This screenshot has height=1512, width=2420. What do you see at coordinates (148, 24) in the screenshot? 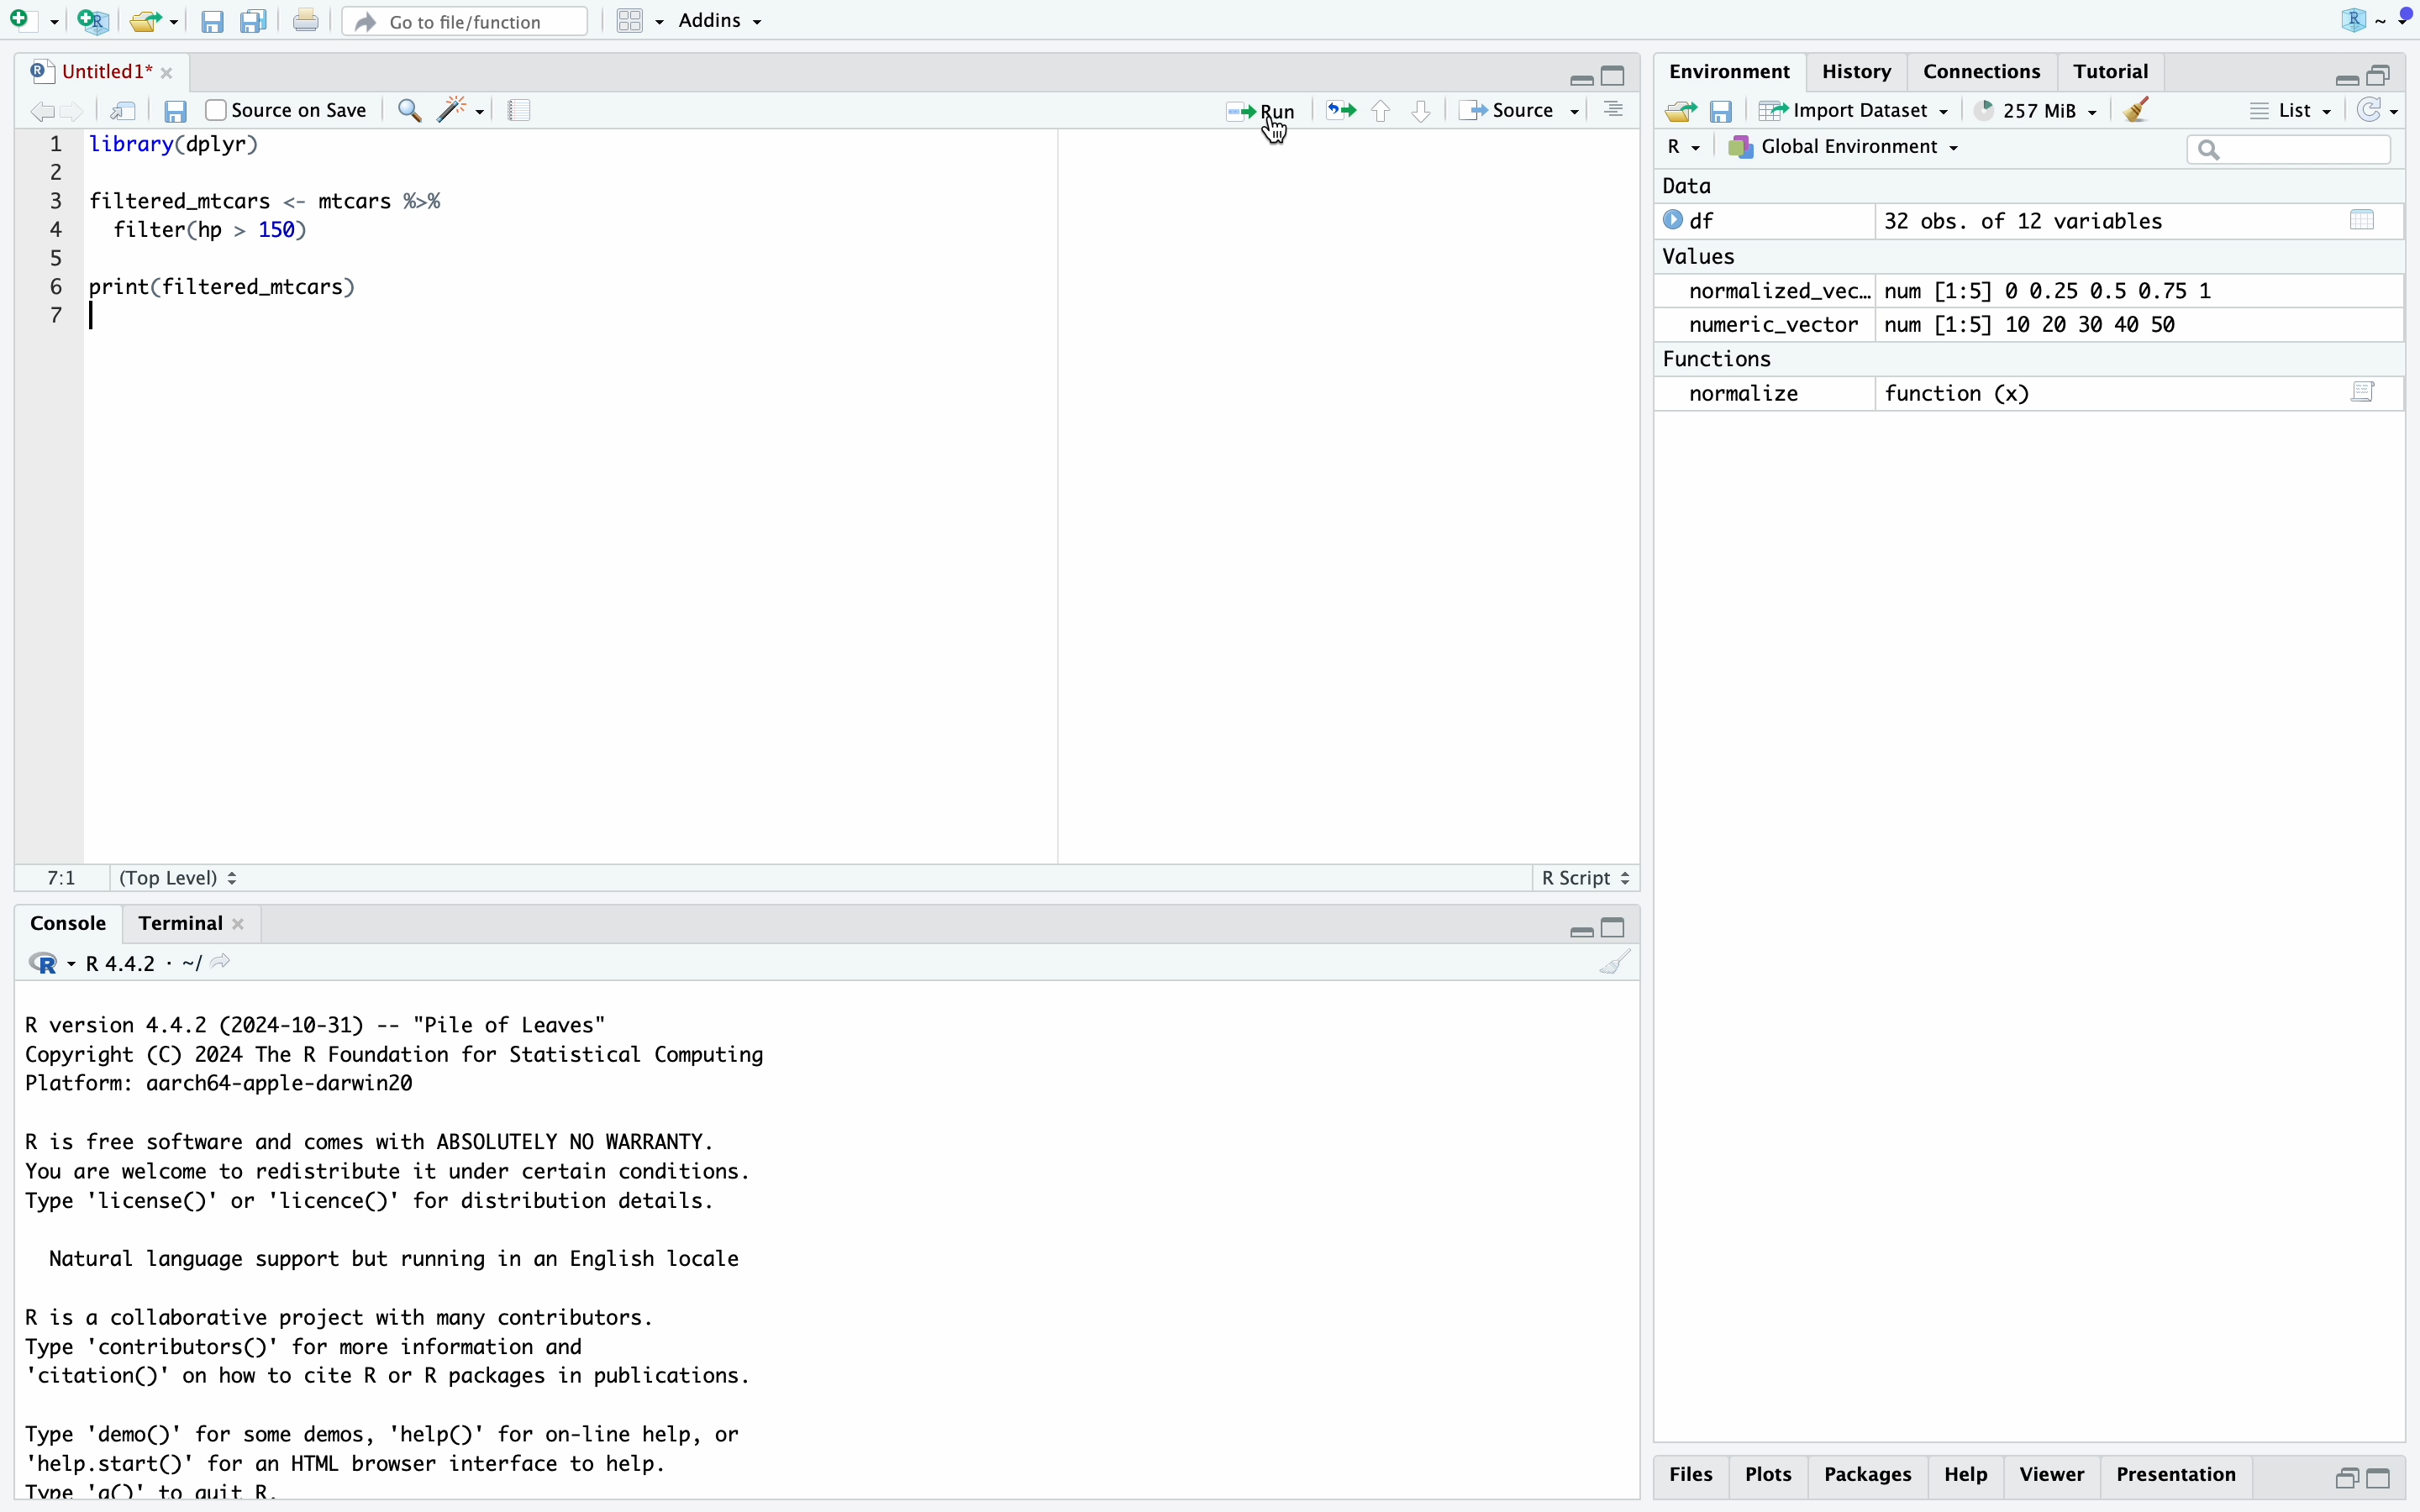
I see `open file` at bounding box center [148, 24].